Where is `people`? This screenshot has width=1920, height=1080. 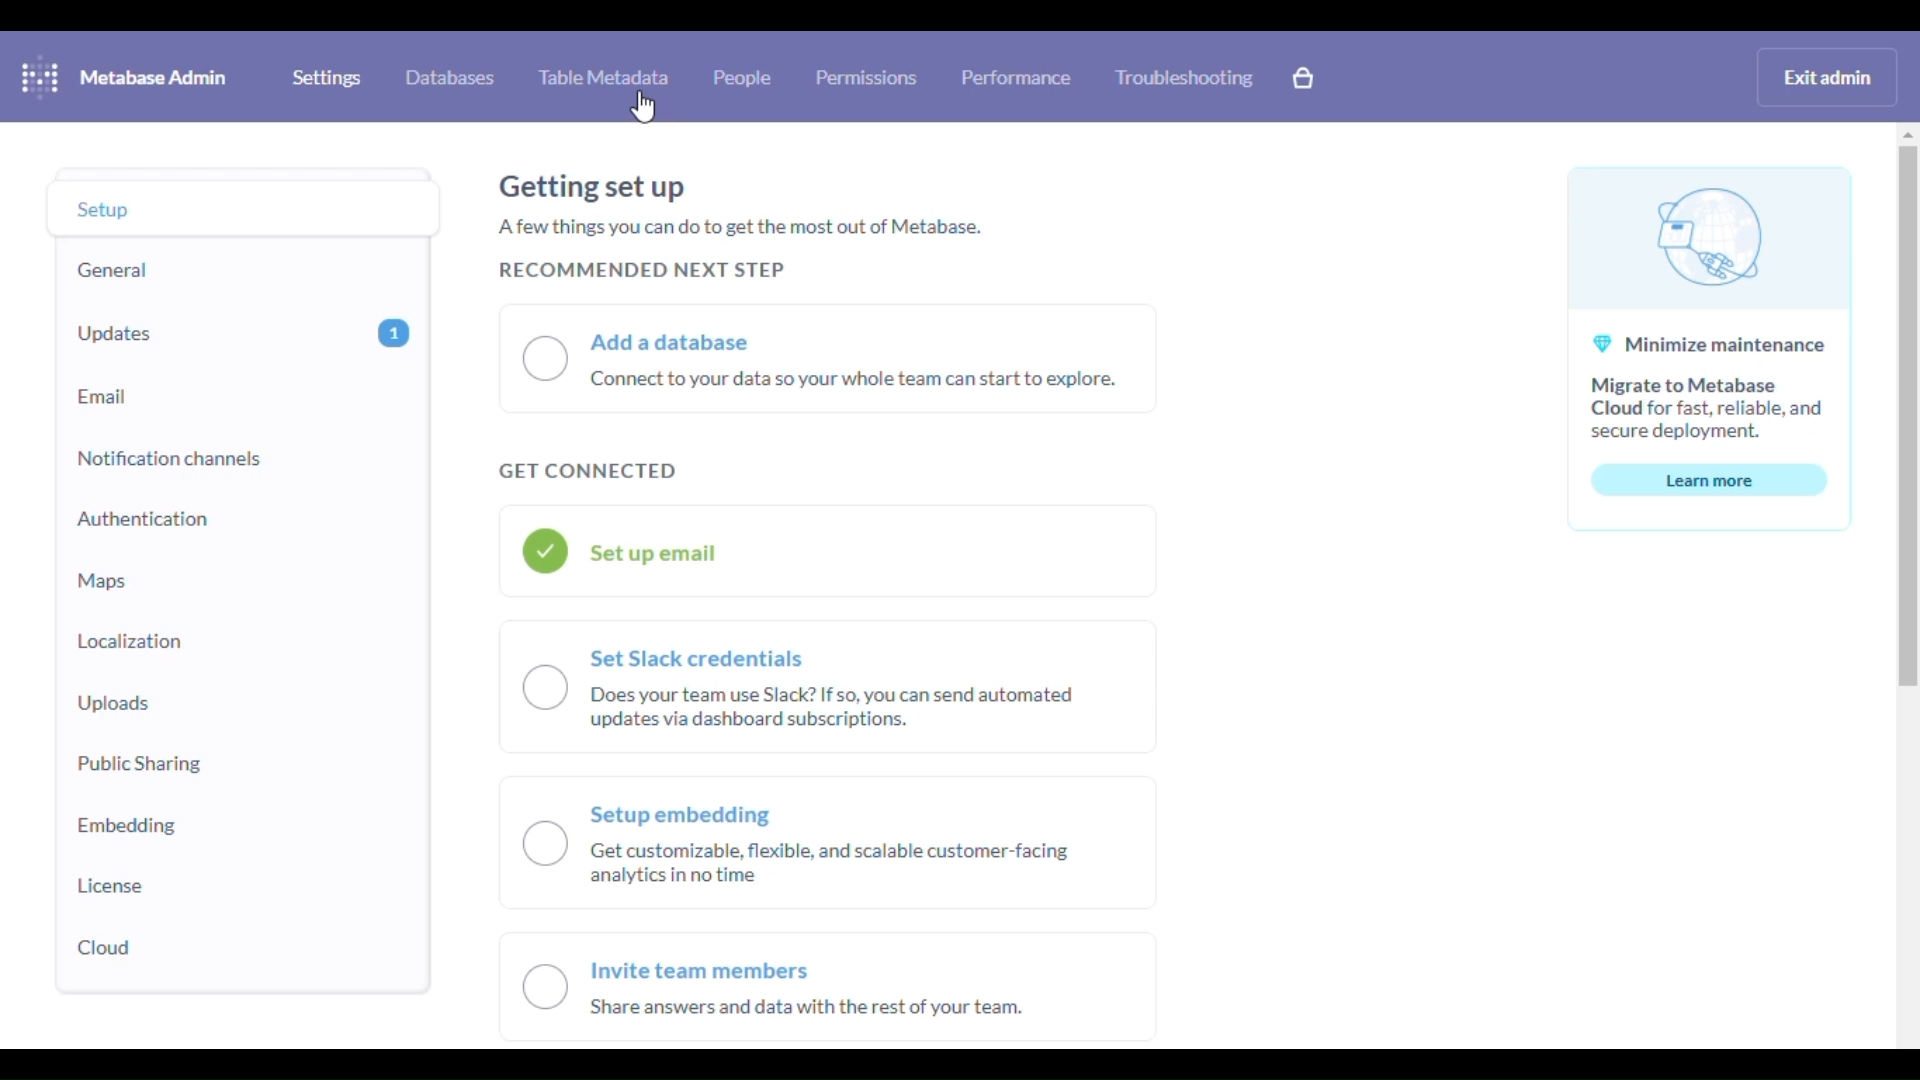 people is located at coordinates (743, 76).